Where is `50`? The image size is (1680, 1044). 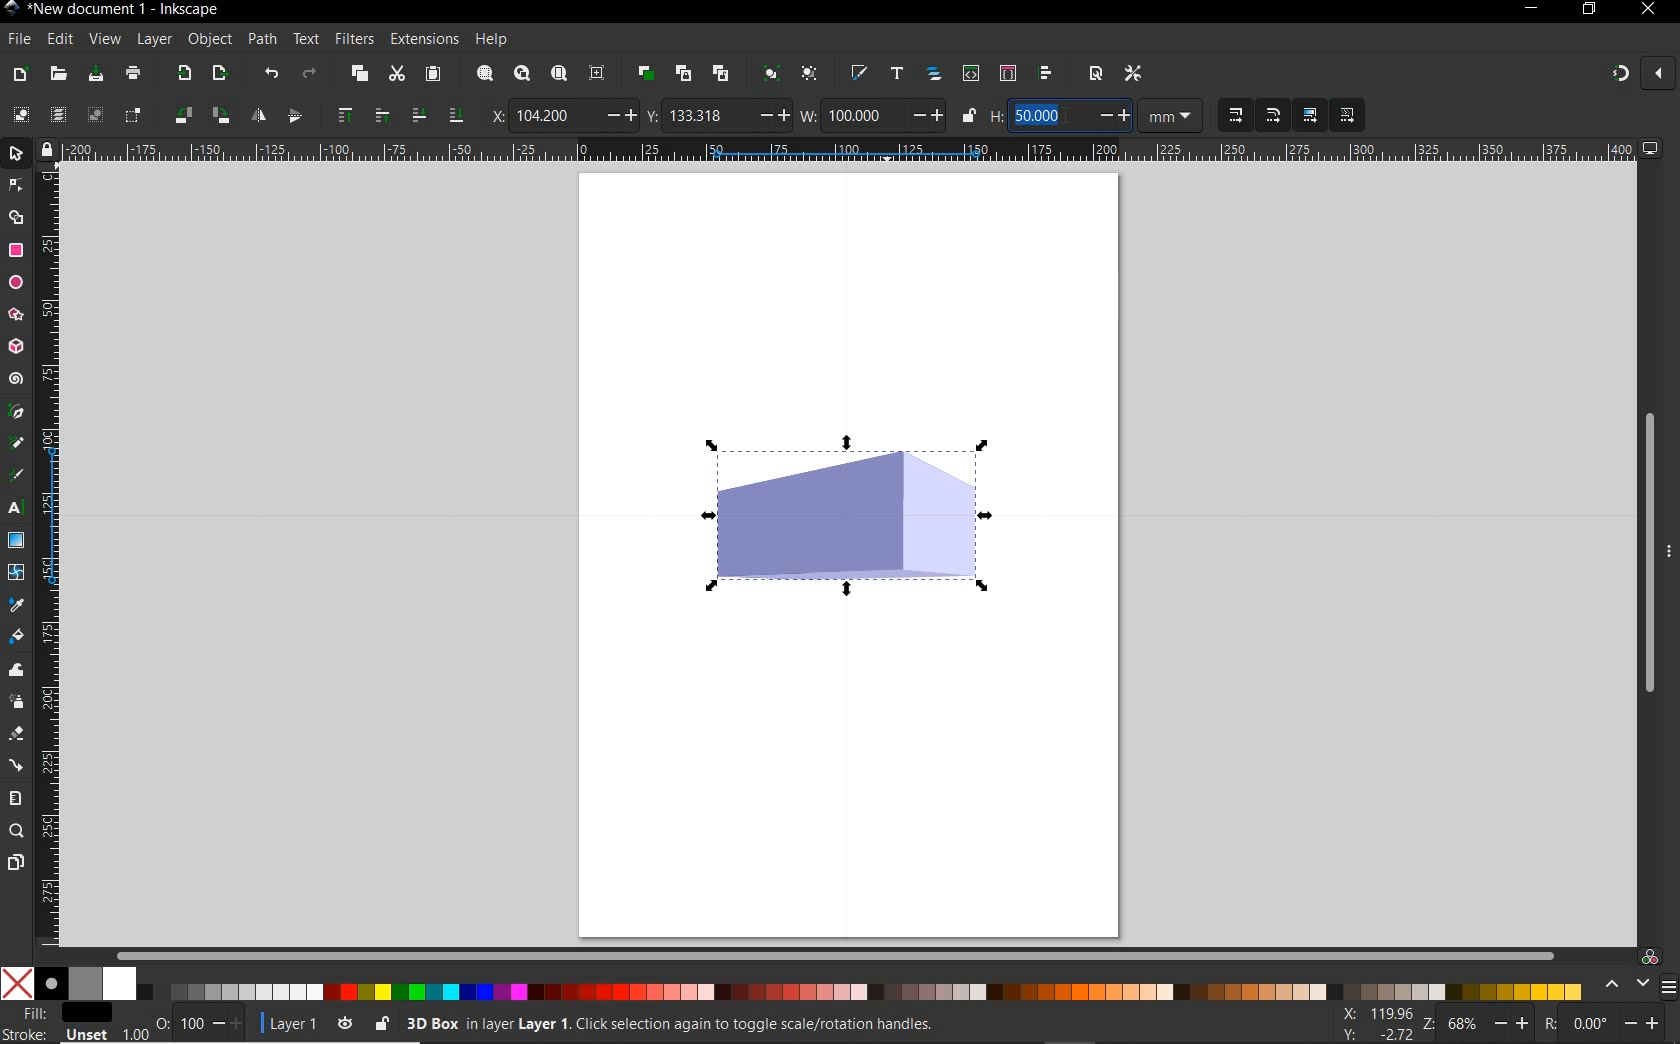 50 is located at coordinates (1048, 115).